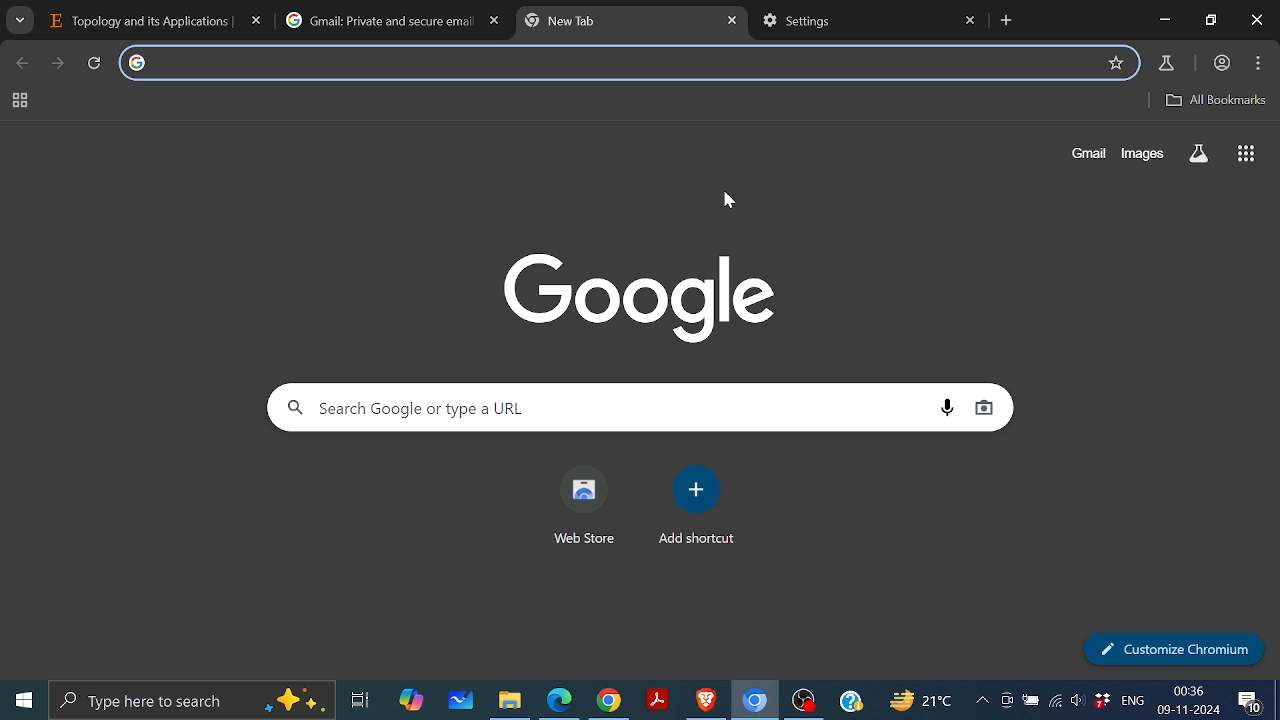 The image size is (1280, 720). What do you see at coordinates (21, 100) in the screenshot?
I see `Tab groups` at bounding box center [21, 100].